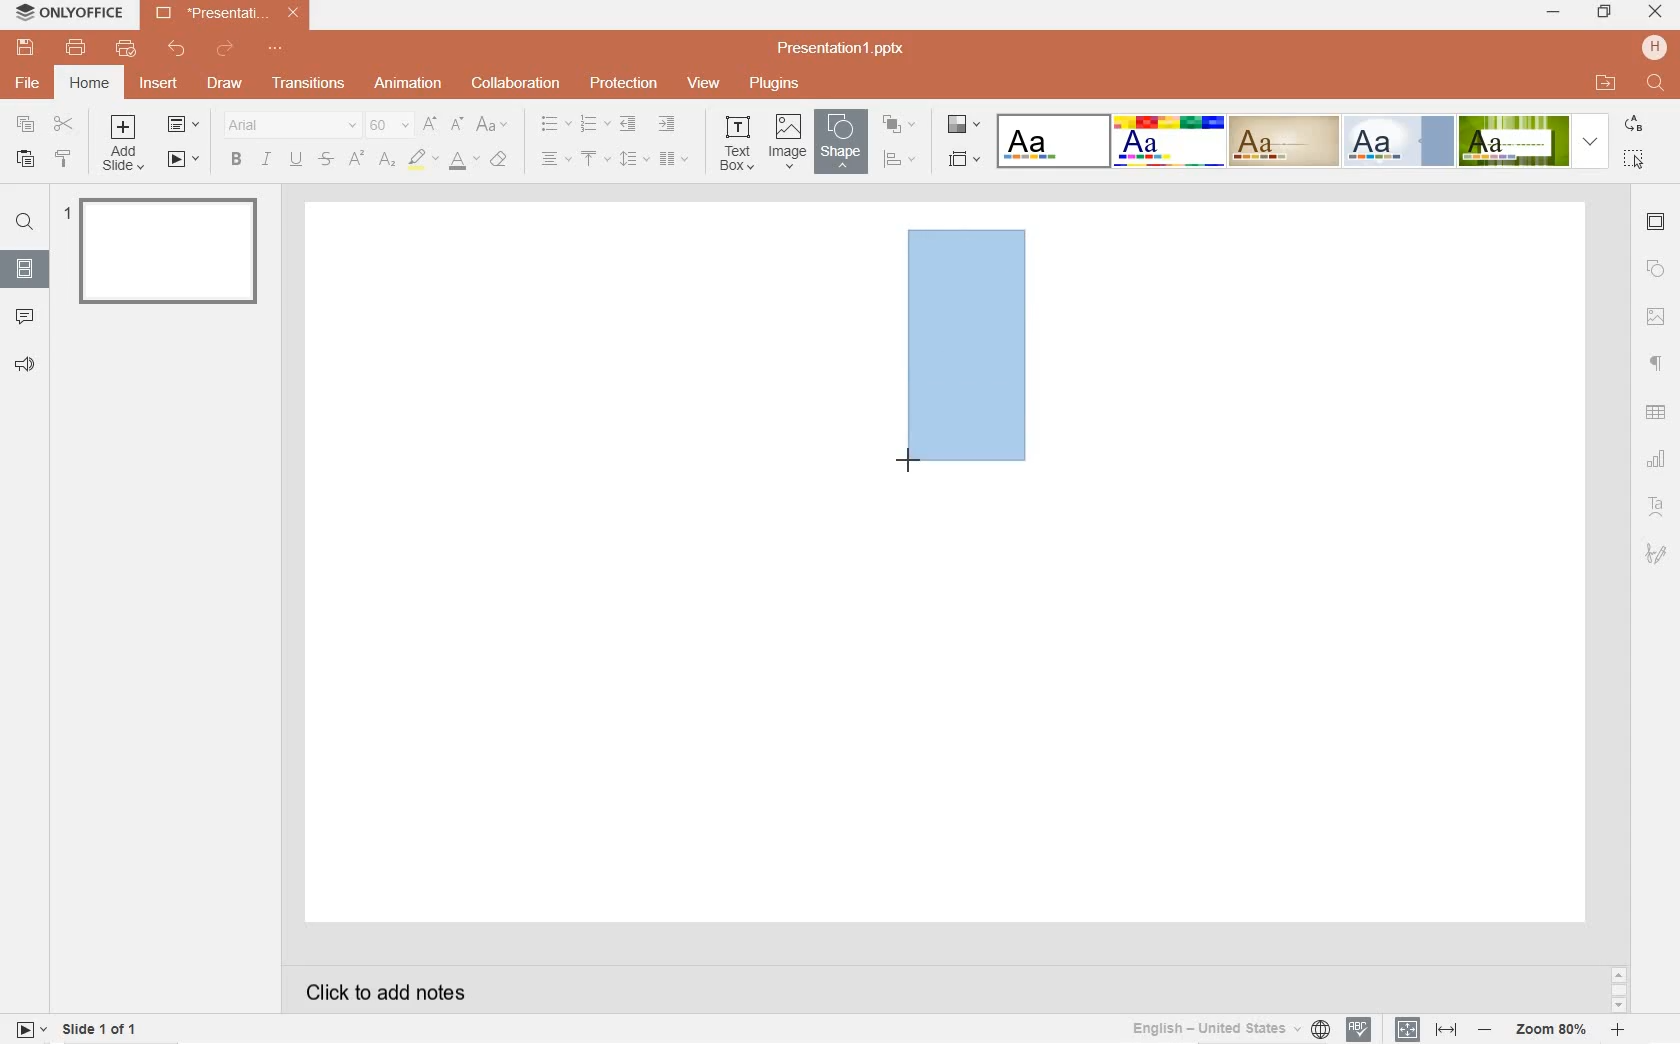 Image resolution: width=1680 pixels, height=1044 pixels. Describe the element at coordinates (773, 83) in the screenshot. I see `plugins` at that location.